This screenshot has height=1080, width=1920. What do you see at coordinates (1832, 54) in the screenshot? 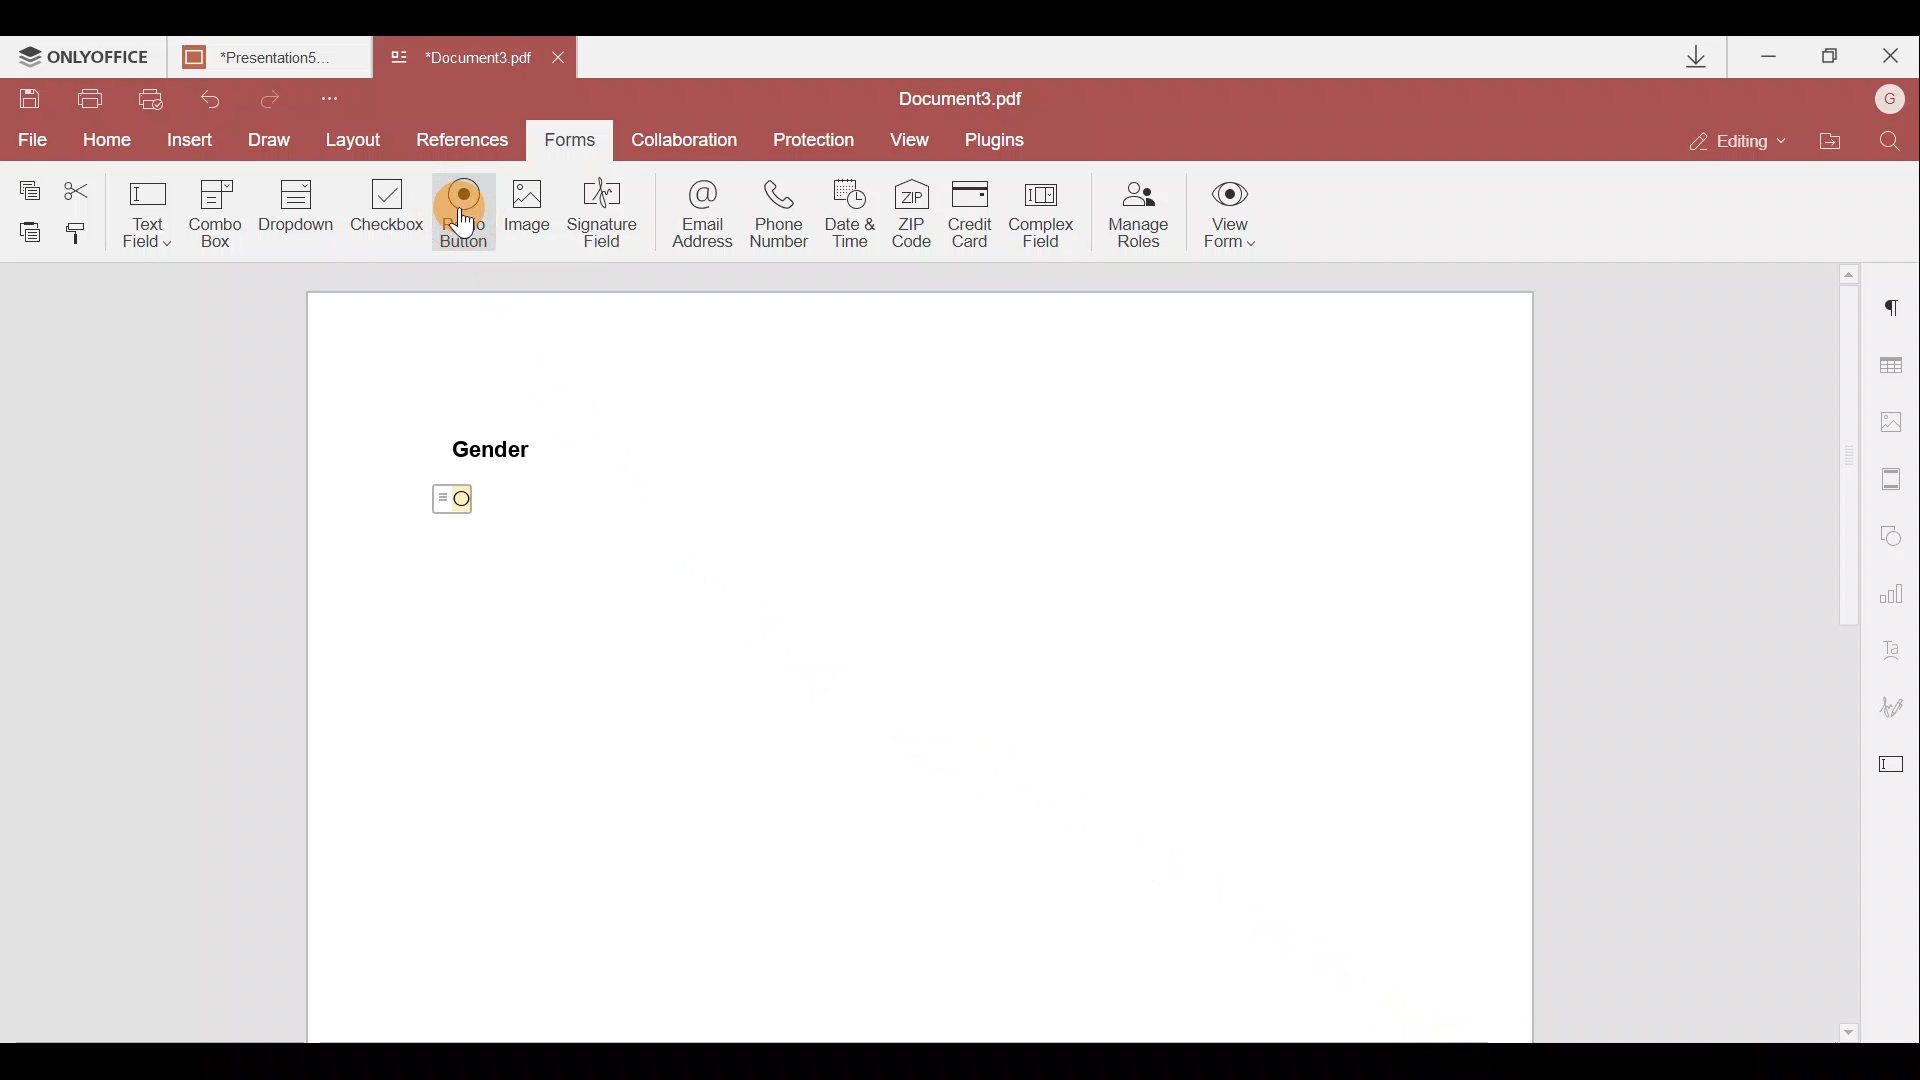
I see `Maximize` at bounding box center [1832, 54].